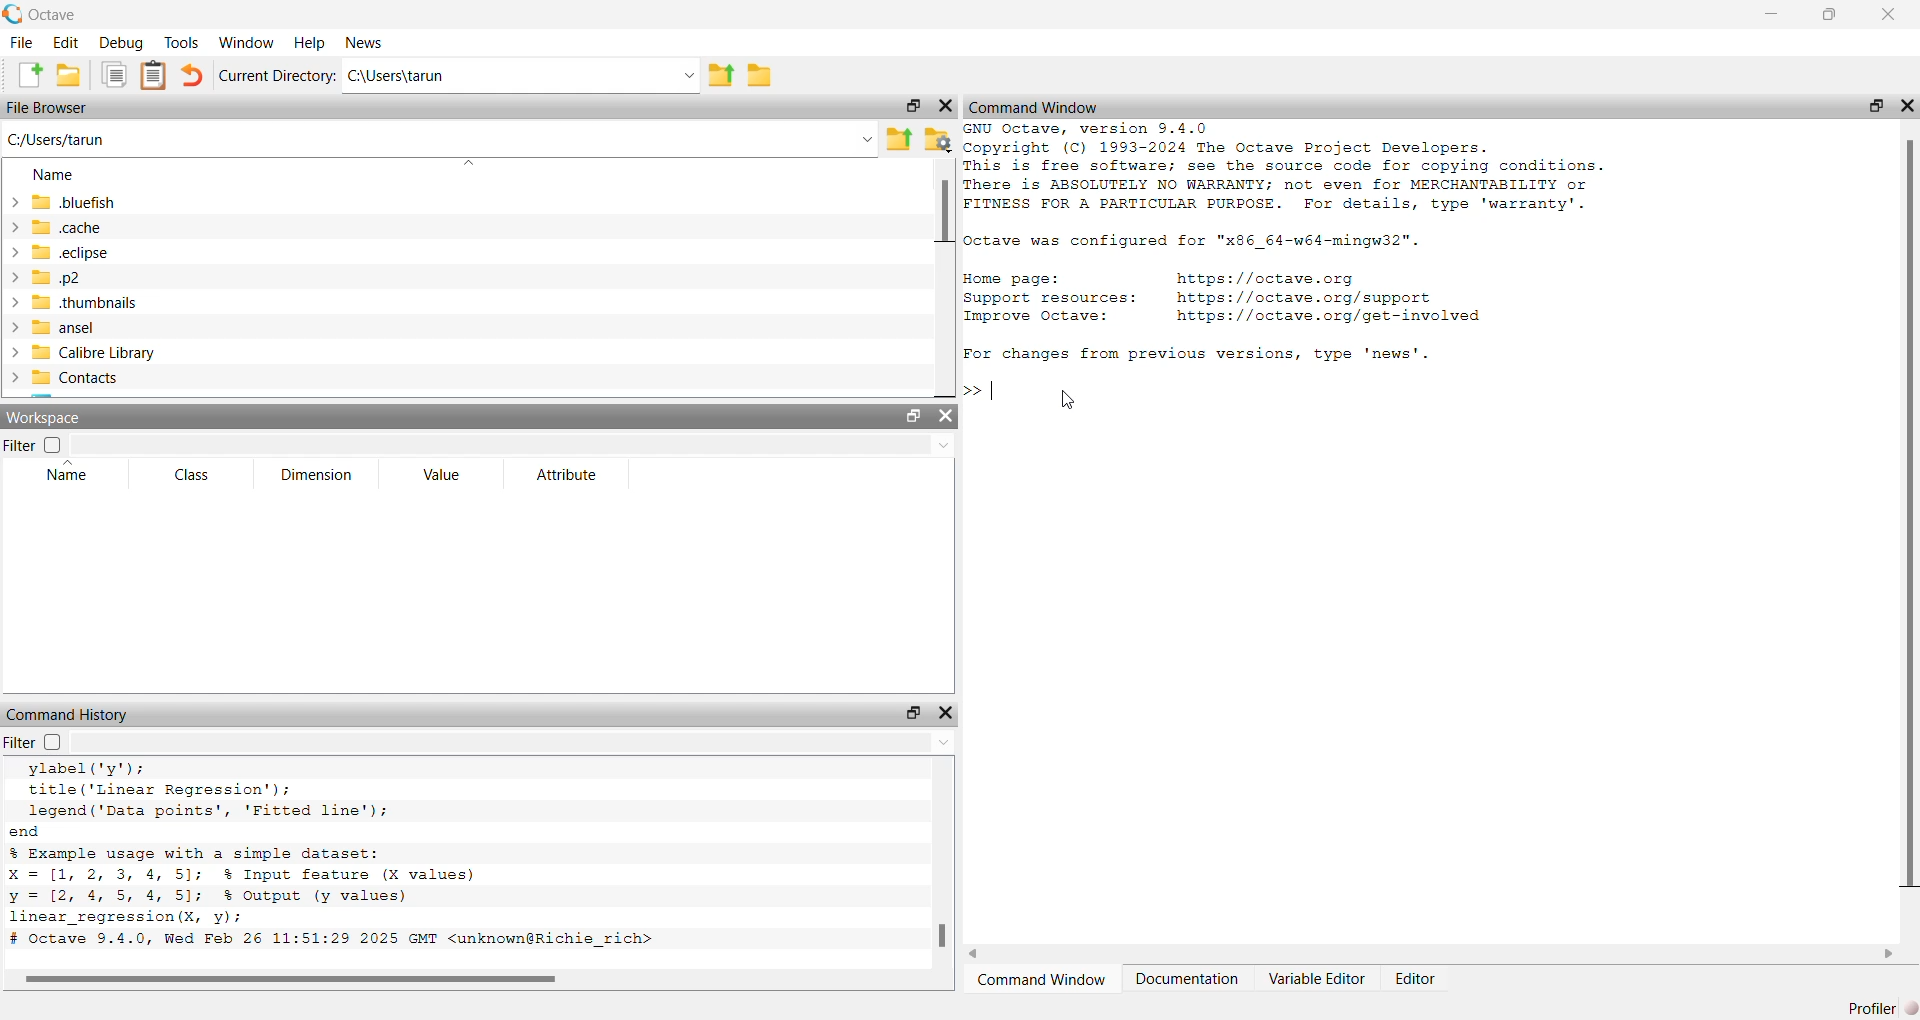  Describe the element at coordinates (1191, 978) in the screenshot. I see `documentation` at that location.